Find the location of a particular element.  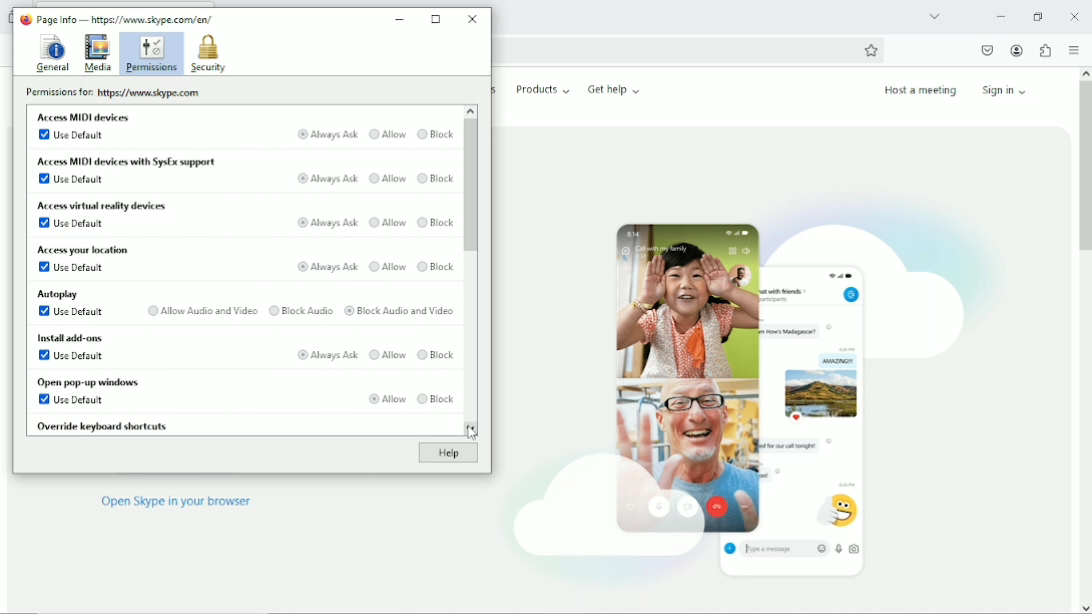

Install add-ons is located at coordinates (67, 337).